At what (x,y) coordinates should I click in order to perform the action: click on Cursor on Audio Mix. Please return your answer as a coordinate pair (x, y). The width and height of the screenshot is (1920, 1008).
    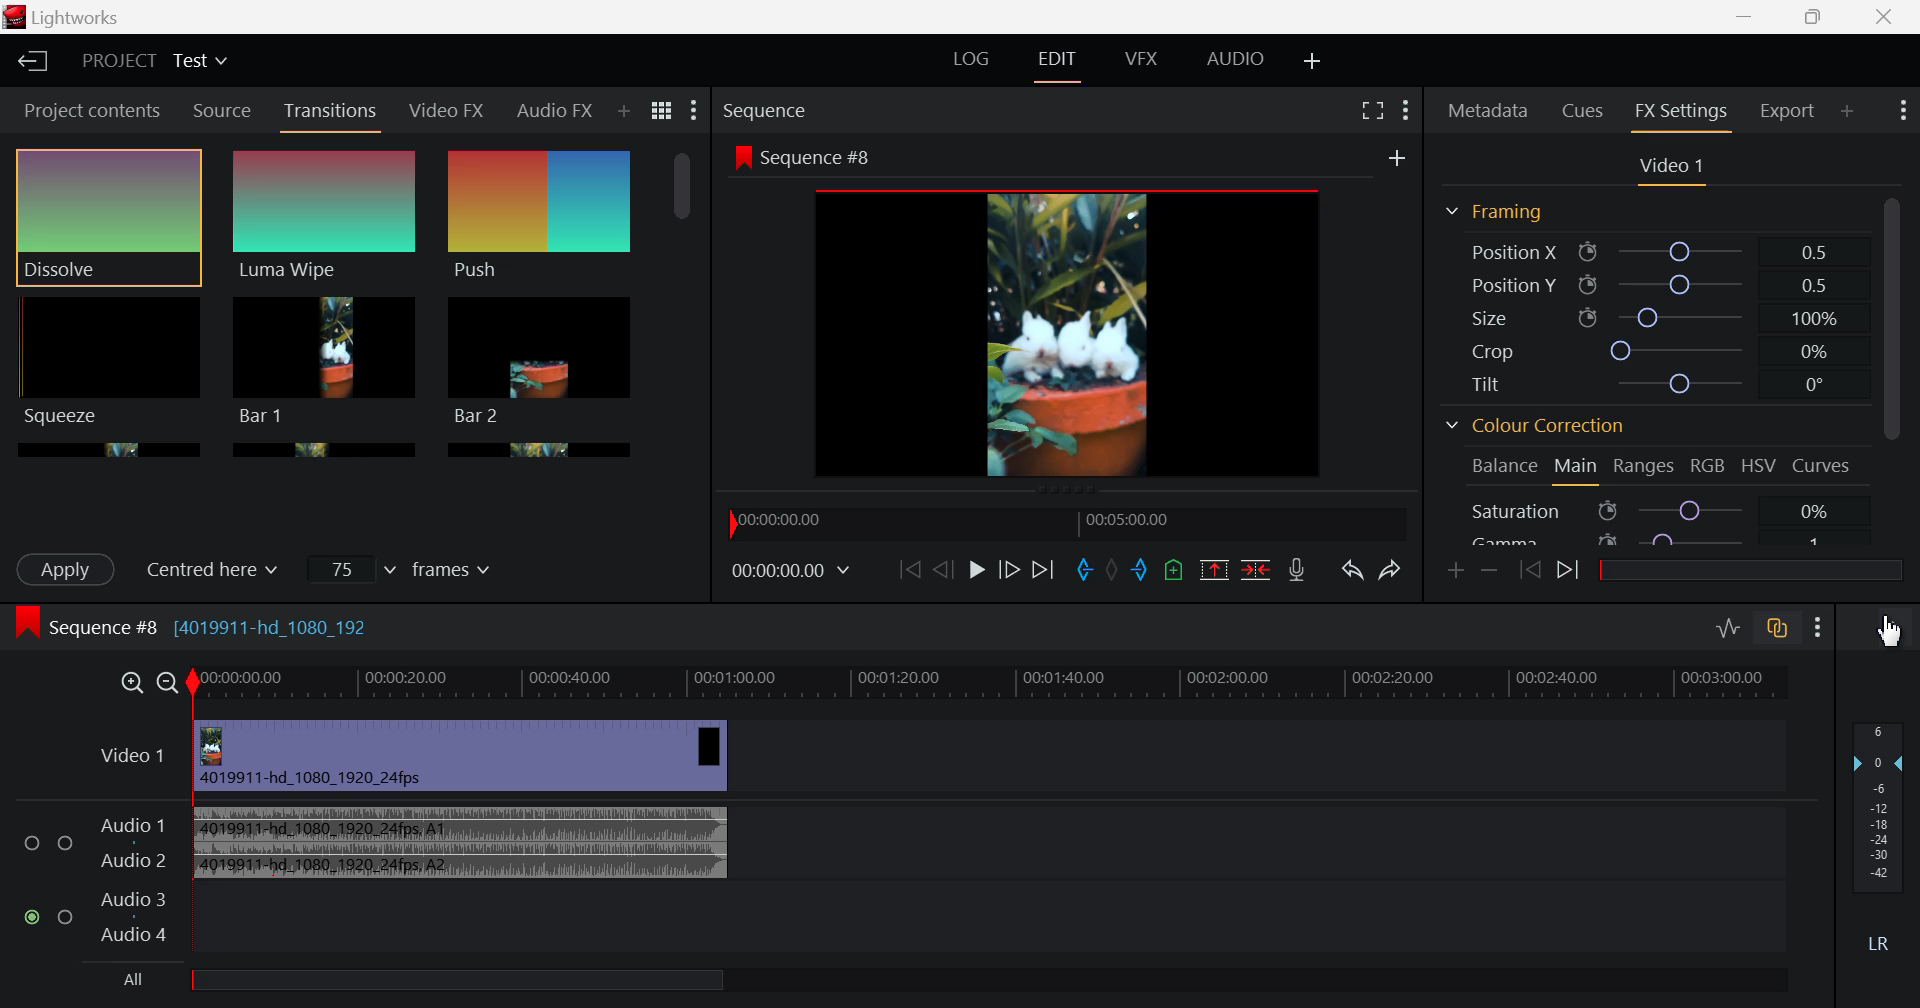
    Looking at the image, I should click on (1885, 629).